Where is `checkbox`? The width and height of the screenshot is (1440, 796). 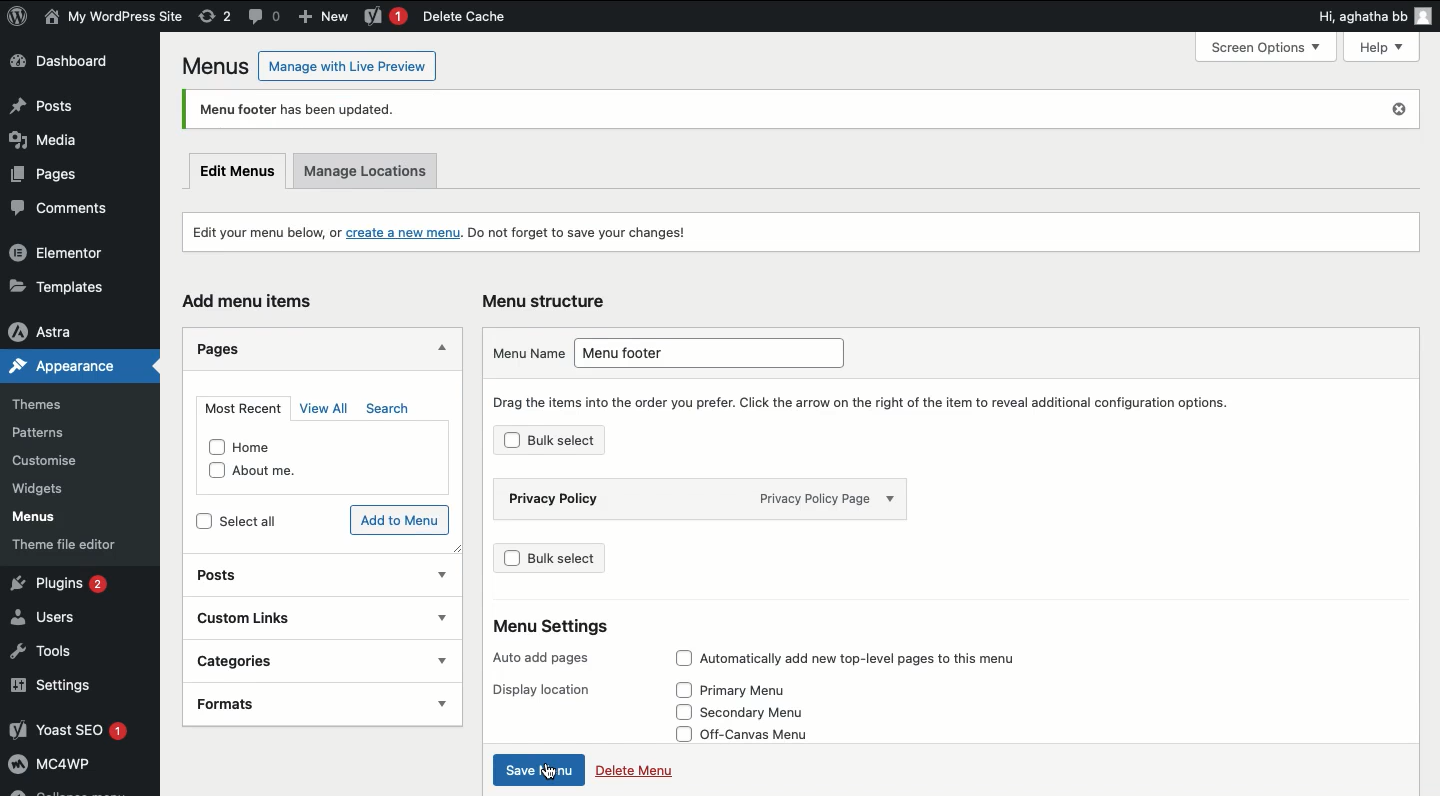
checkbox is located at coordinates (679, 658).